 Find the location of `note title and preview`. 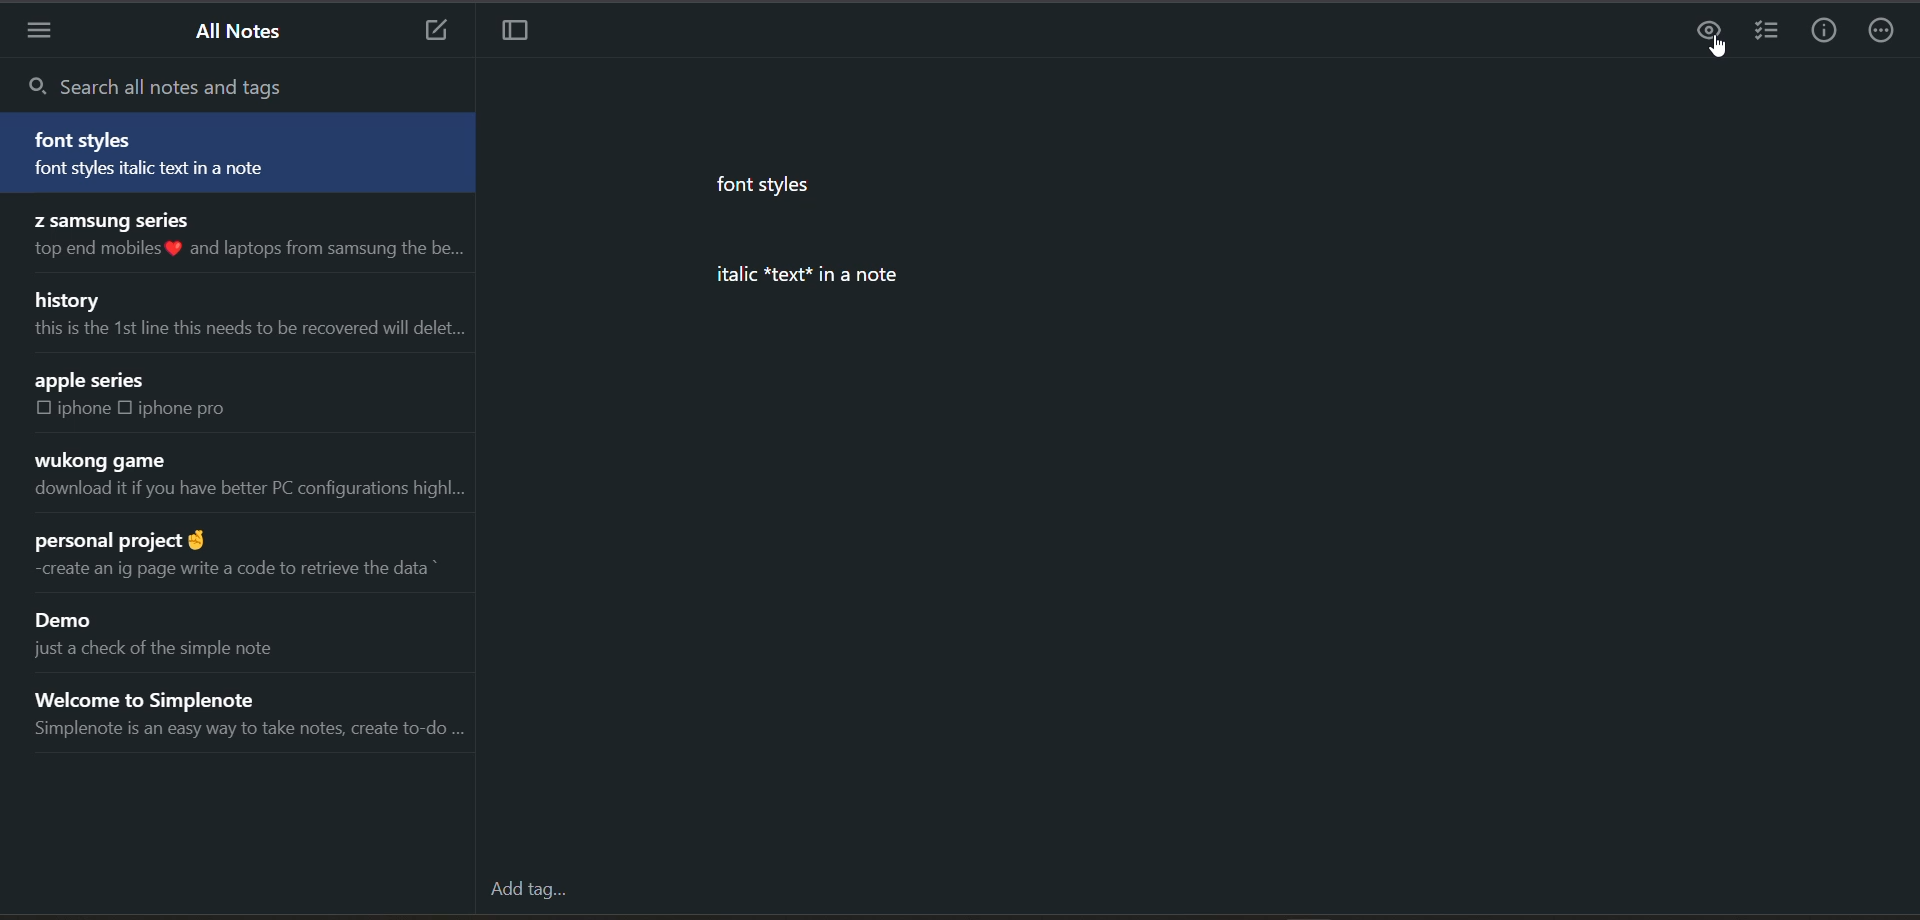

note title and preview is located at coordinates (249, 317).